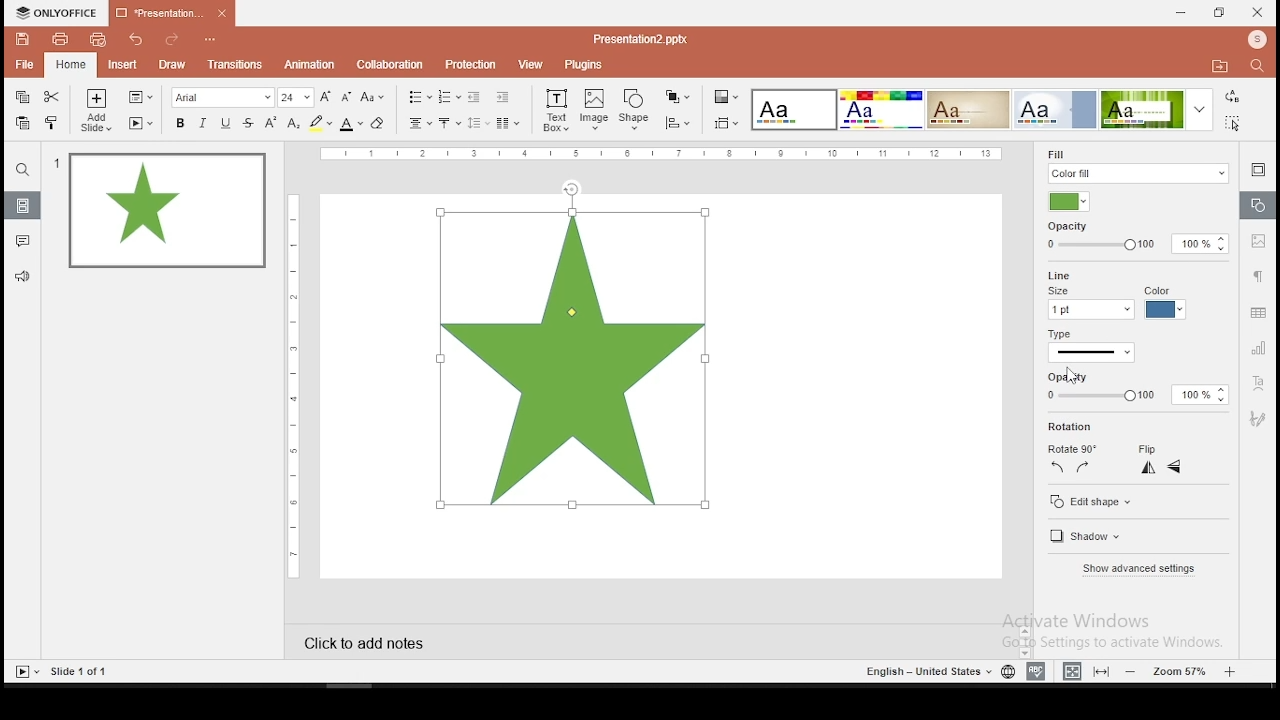 The image size is (1280, 720). I want to click on change slide layout, so click(139, 98).